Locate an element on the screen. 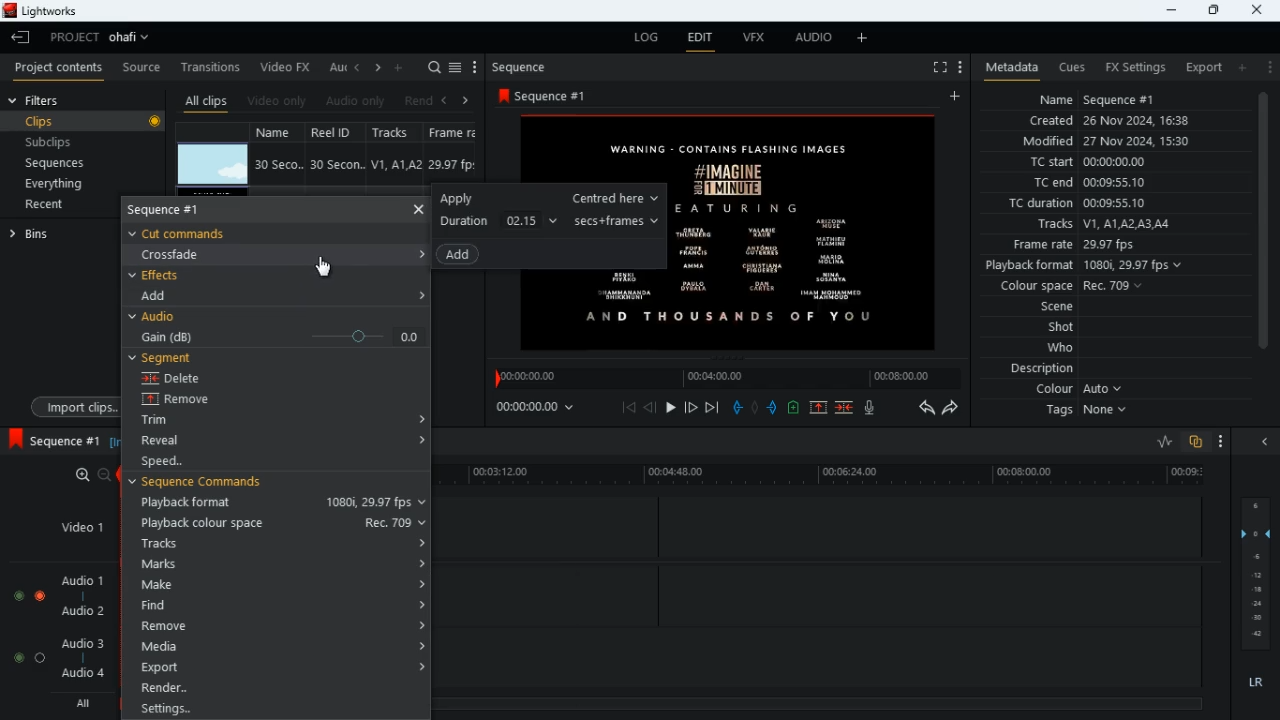 This screenshot has height=720, width=1280. export is located at coordinates (1198, 68).